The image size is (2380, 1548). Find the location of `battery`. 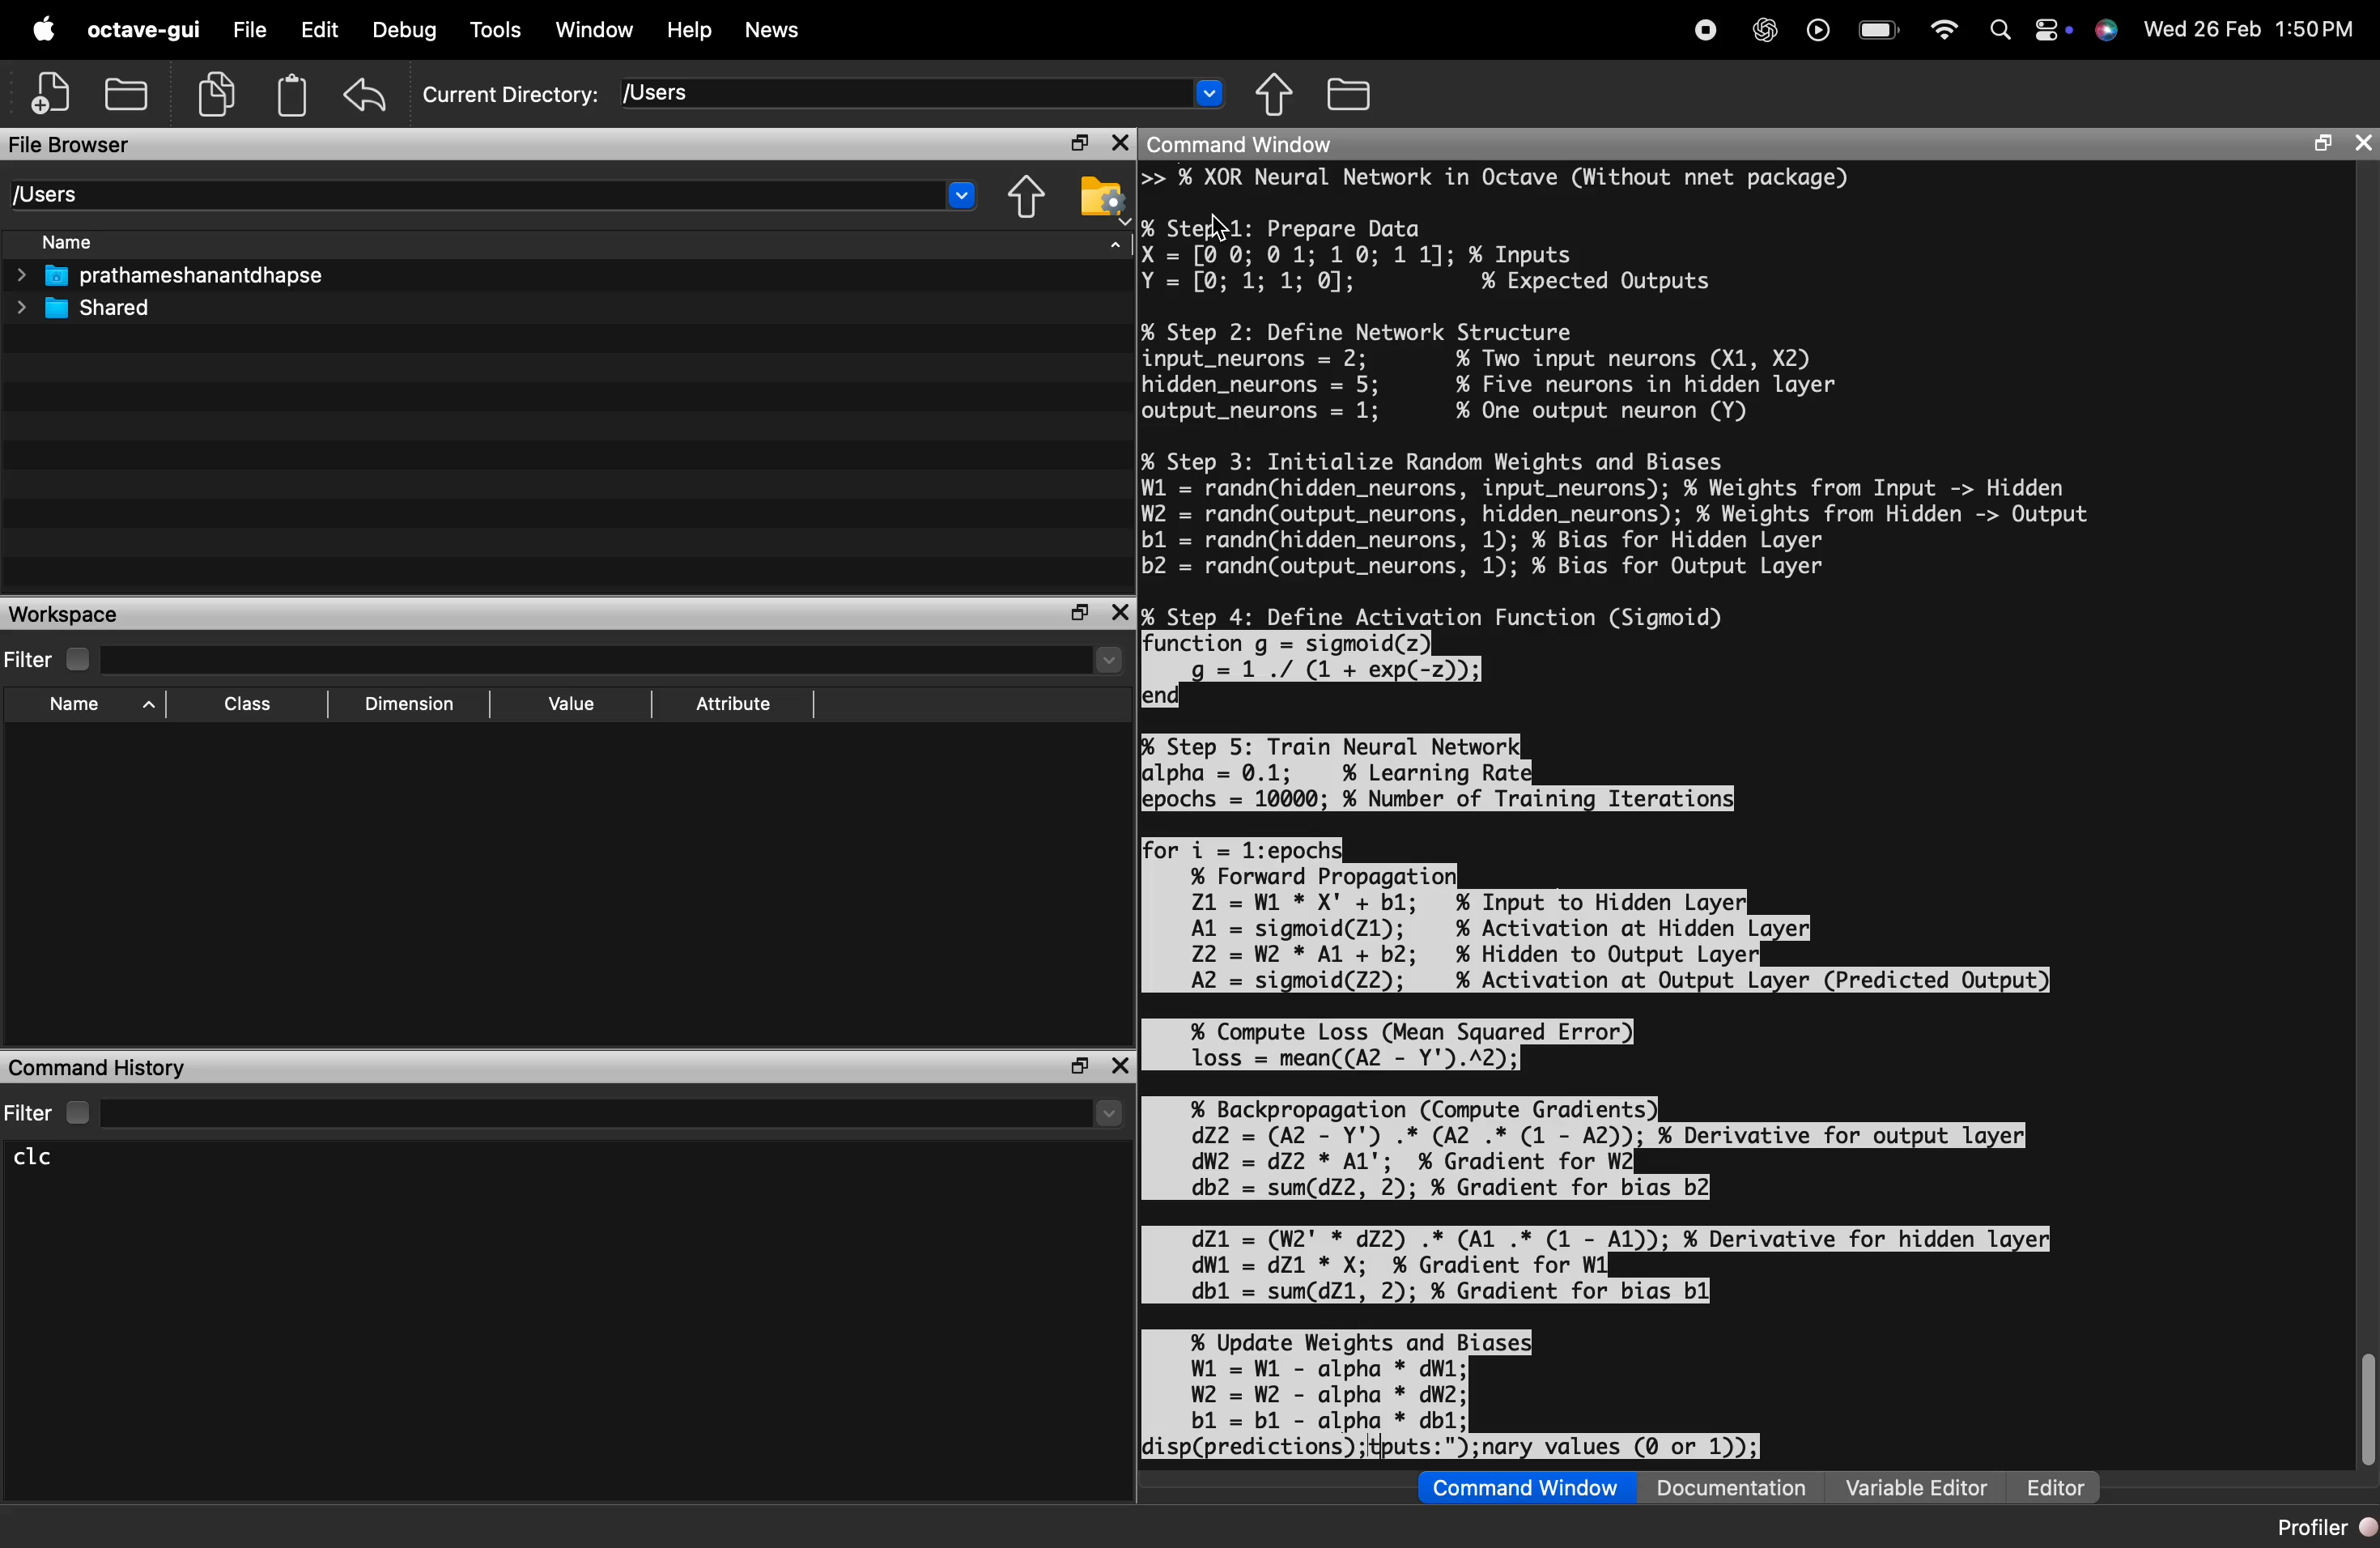

battery is located at coordinates (1878, 25).